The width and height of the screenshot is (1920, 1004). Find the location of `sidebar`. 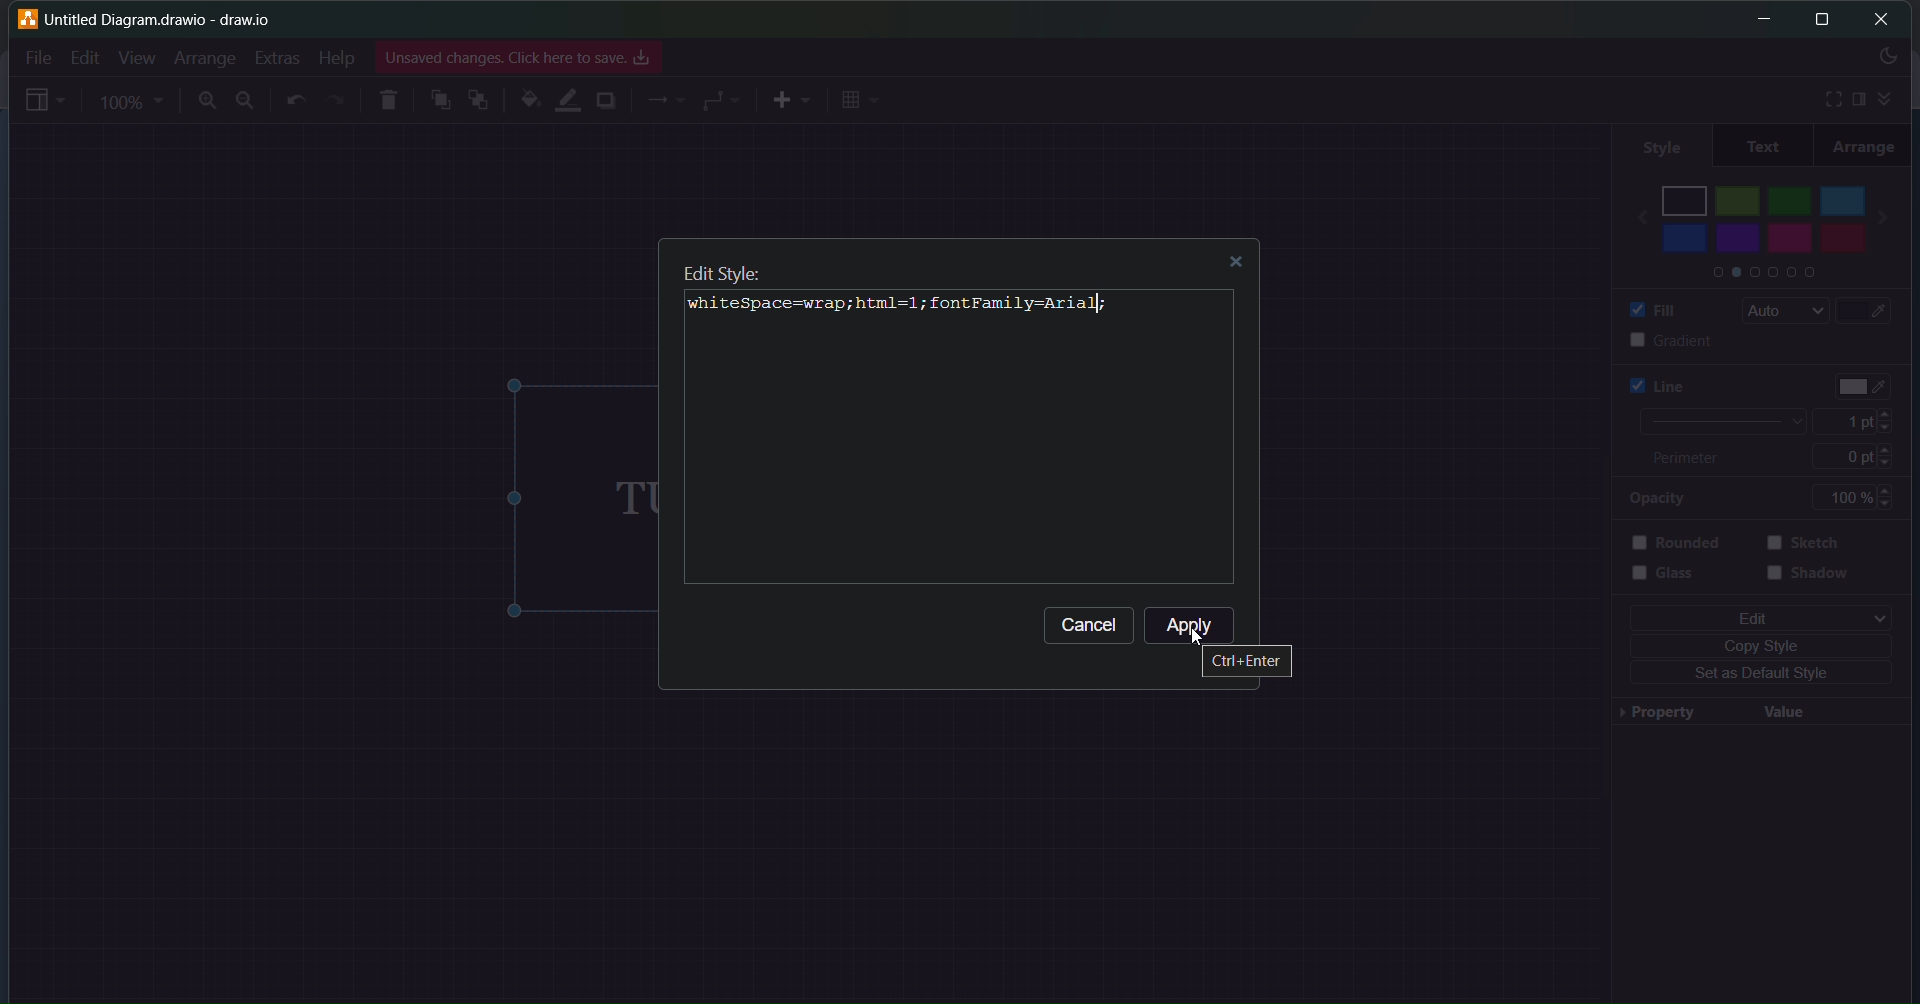

sidebar is located at coordinates (45, 103).